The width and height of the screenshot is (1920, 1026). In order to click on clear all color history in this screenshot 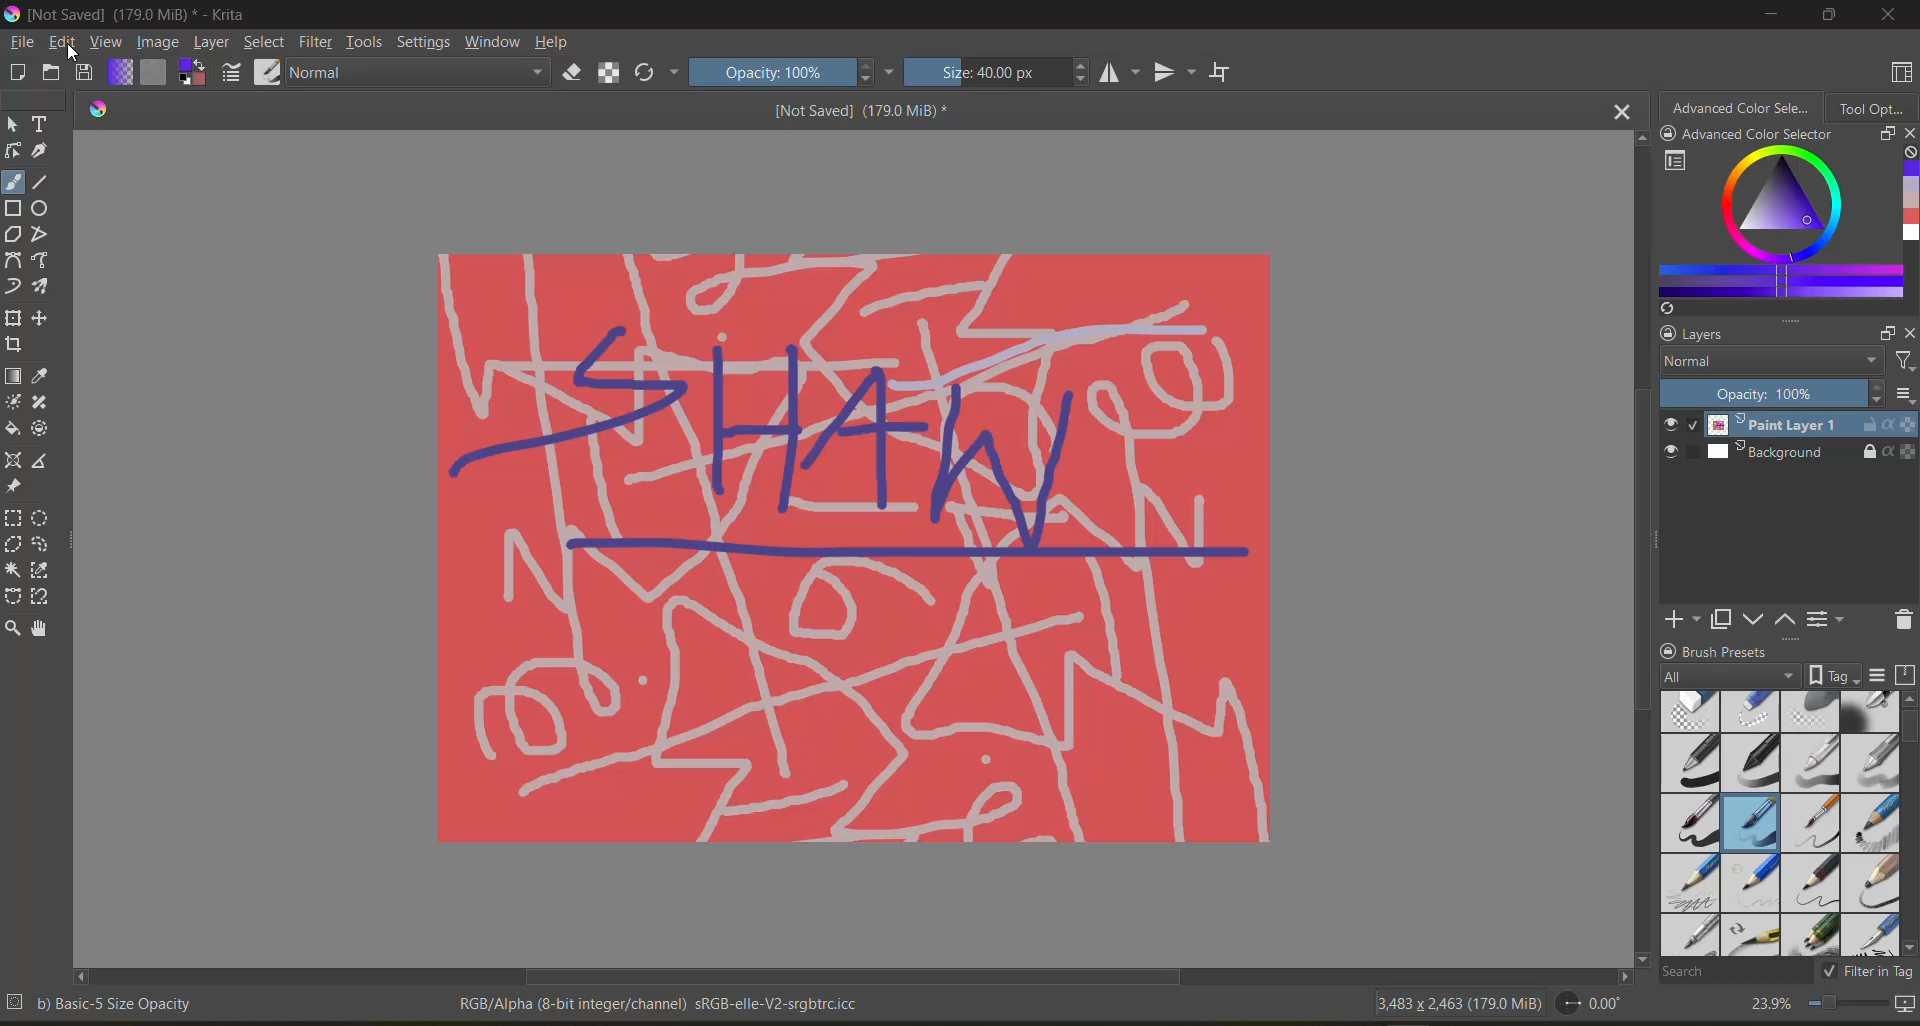, I will do `click(1908, 155)`.